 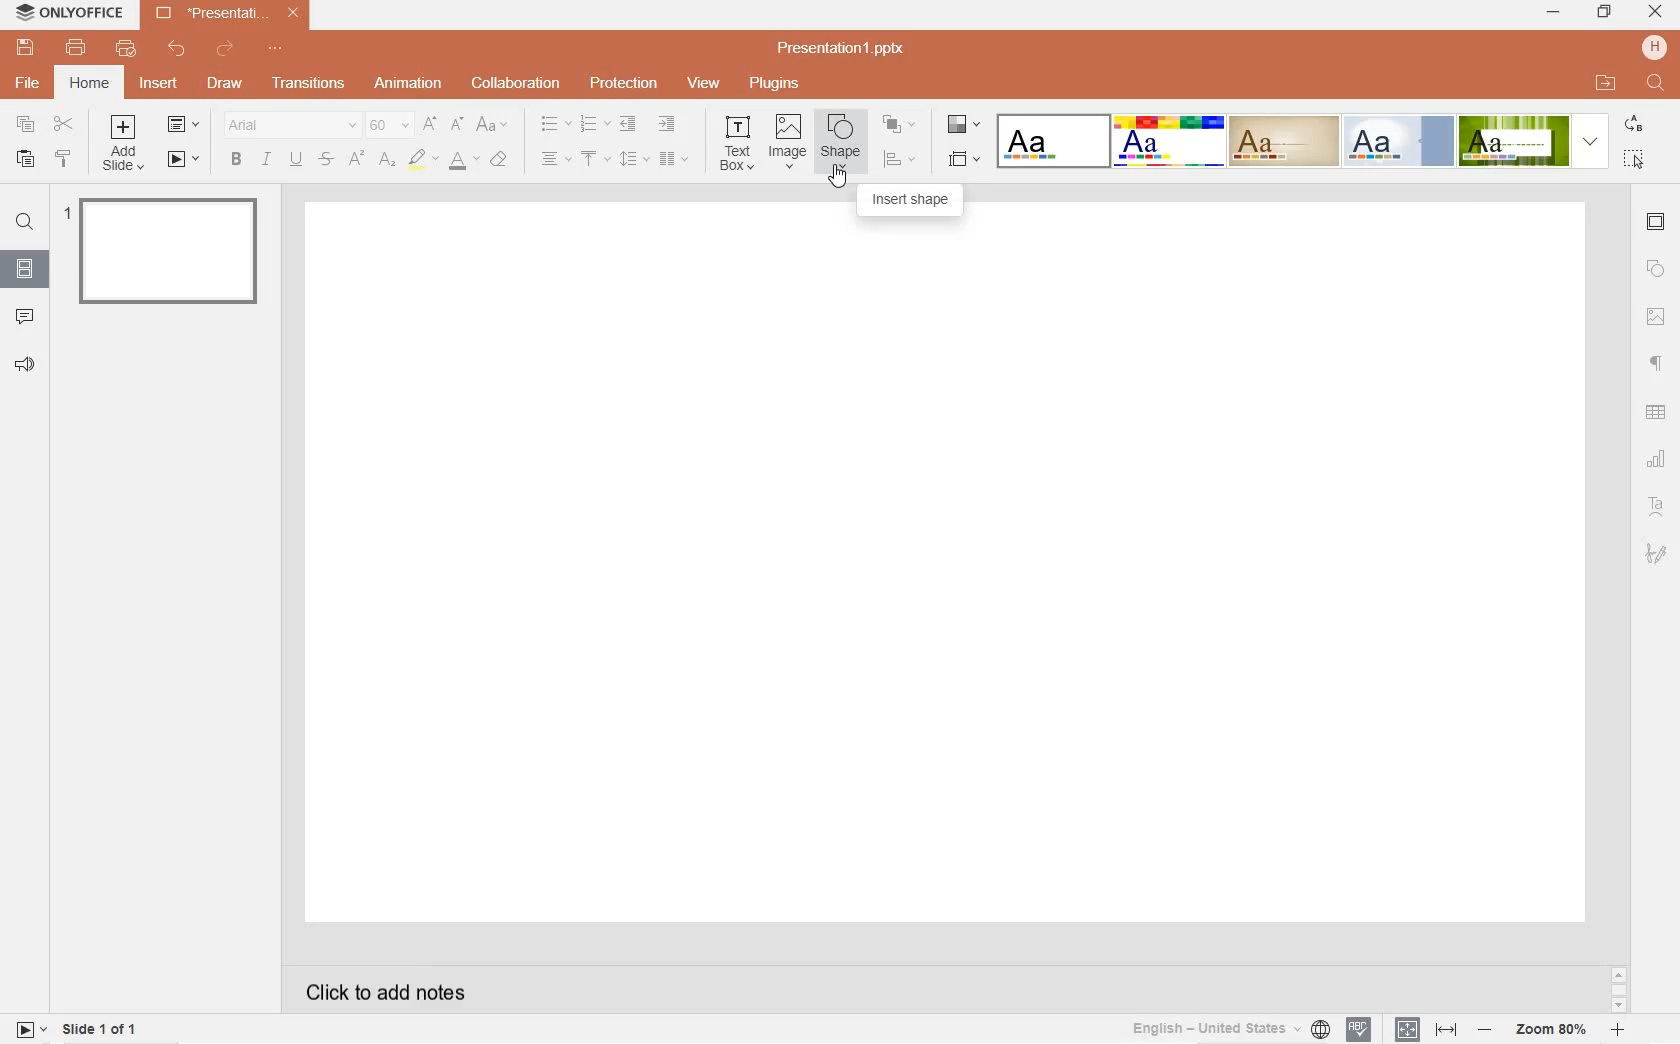 What do you see at coordinates (378, 990) in the screenshot?
I see `click to add notes` at bounding box center [378, 990].